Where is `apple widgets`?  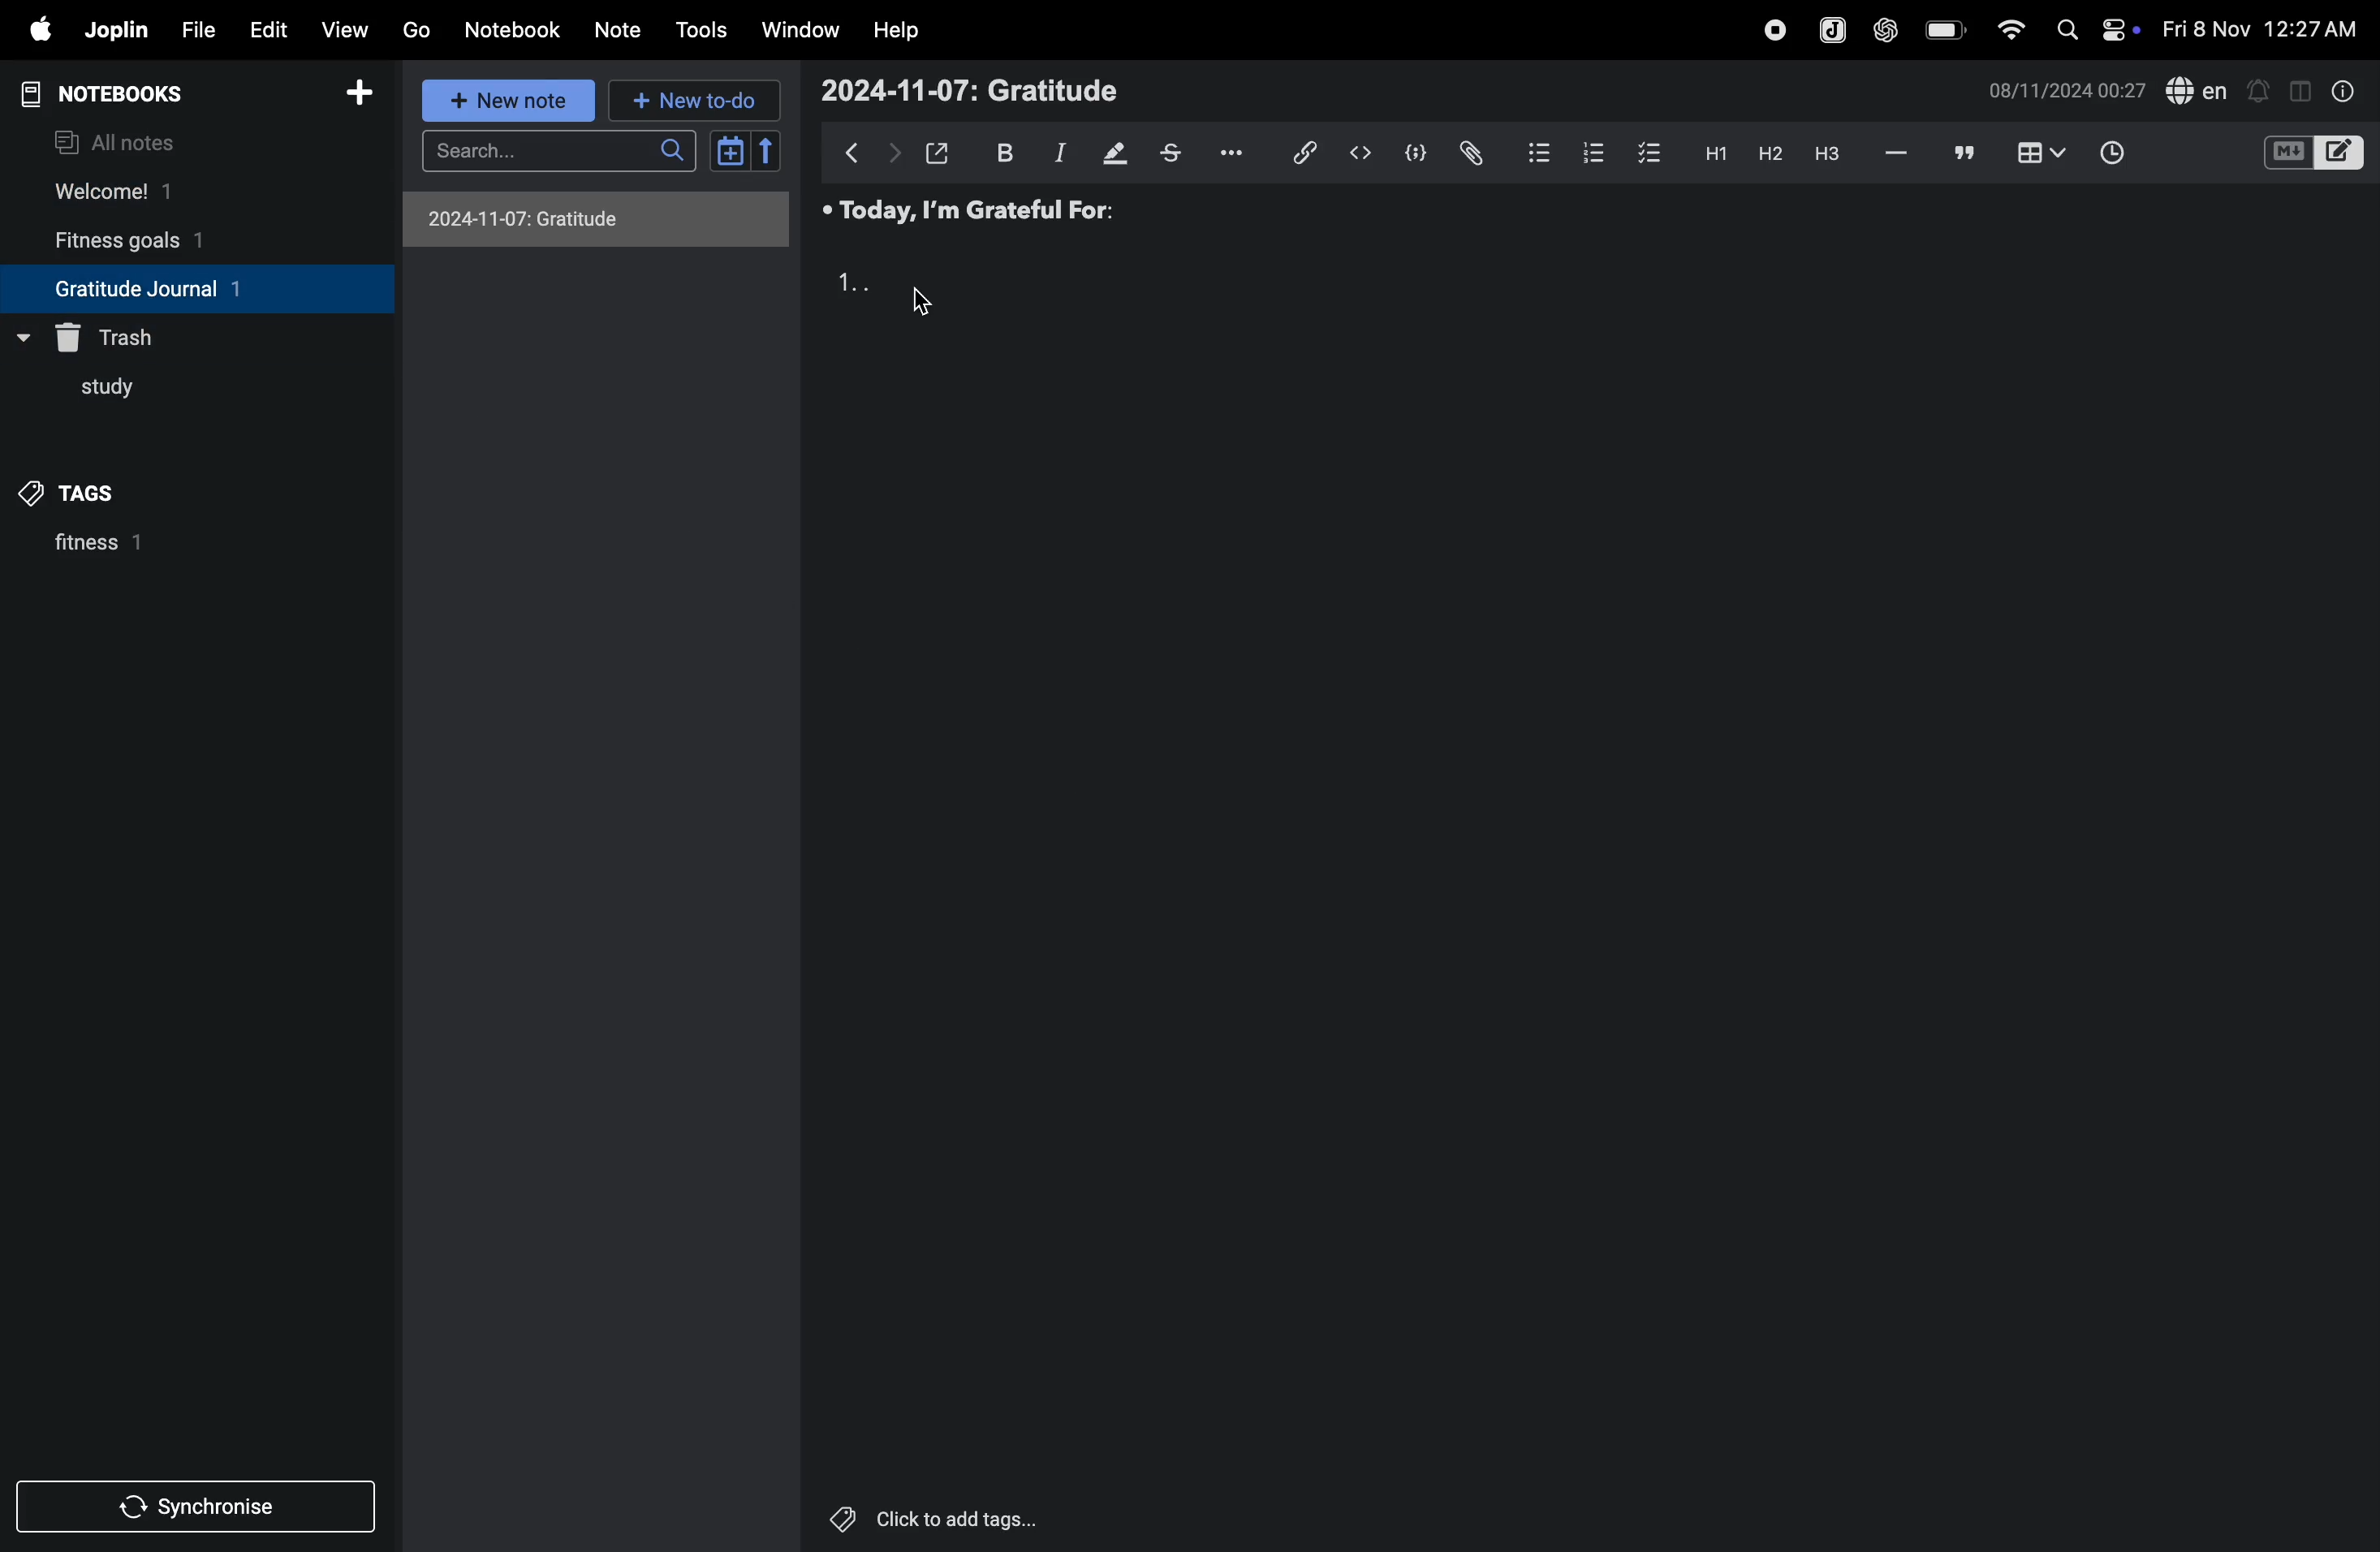 apple widgets is located at coordinates (2096, 30).